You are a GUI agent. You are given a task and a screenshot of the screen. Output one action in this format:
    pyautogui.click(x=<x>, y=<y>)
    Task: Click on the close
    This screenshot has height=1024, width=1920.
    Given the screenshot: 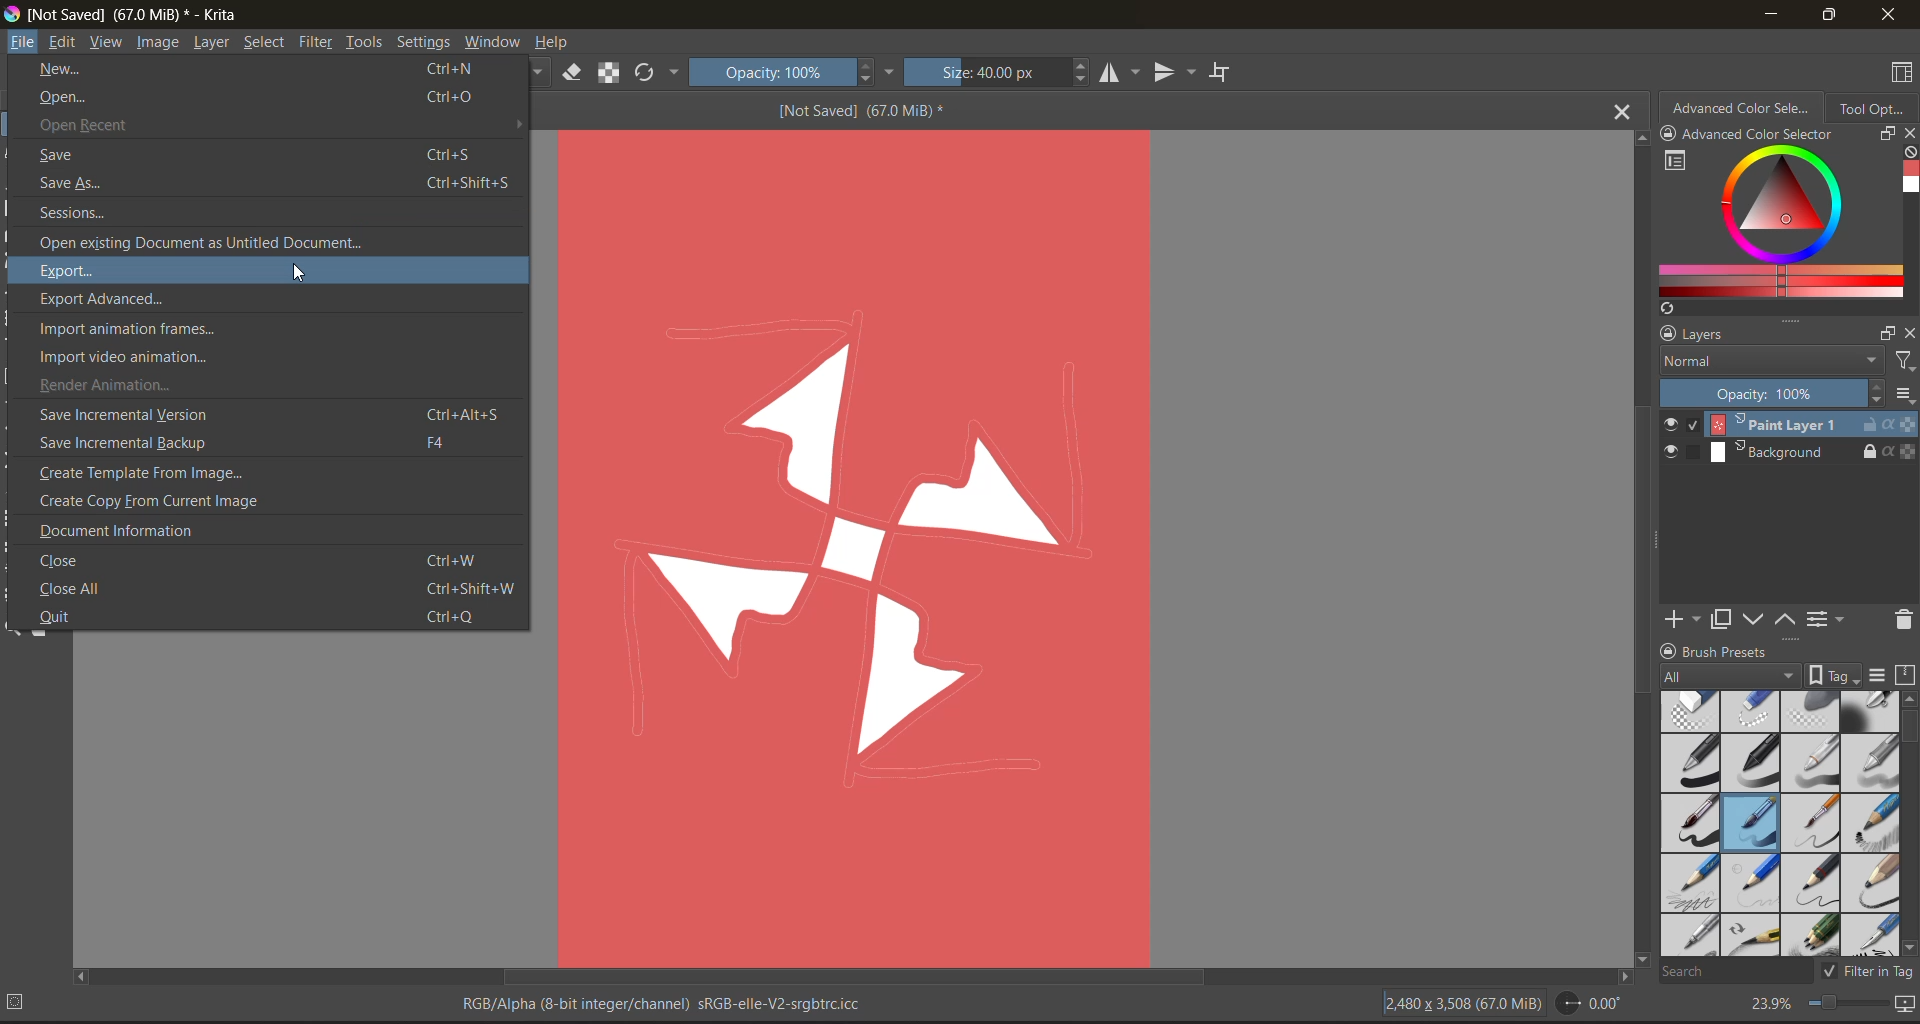 What is the action you would take?
    pyautogui.click(x=282, y=561)
    